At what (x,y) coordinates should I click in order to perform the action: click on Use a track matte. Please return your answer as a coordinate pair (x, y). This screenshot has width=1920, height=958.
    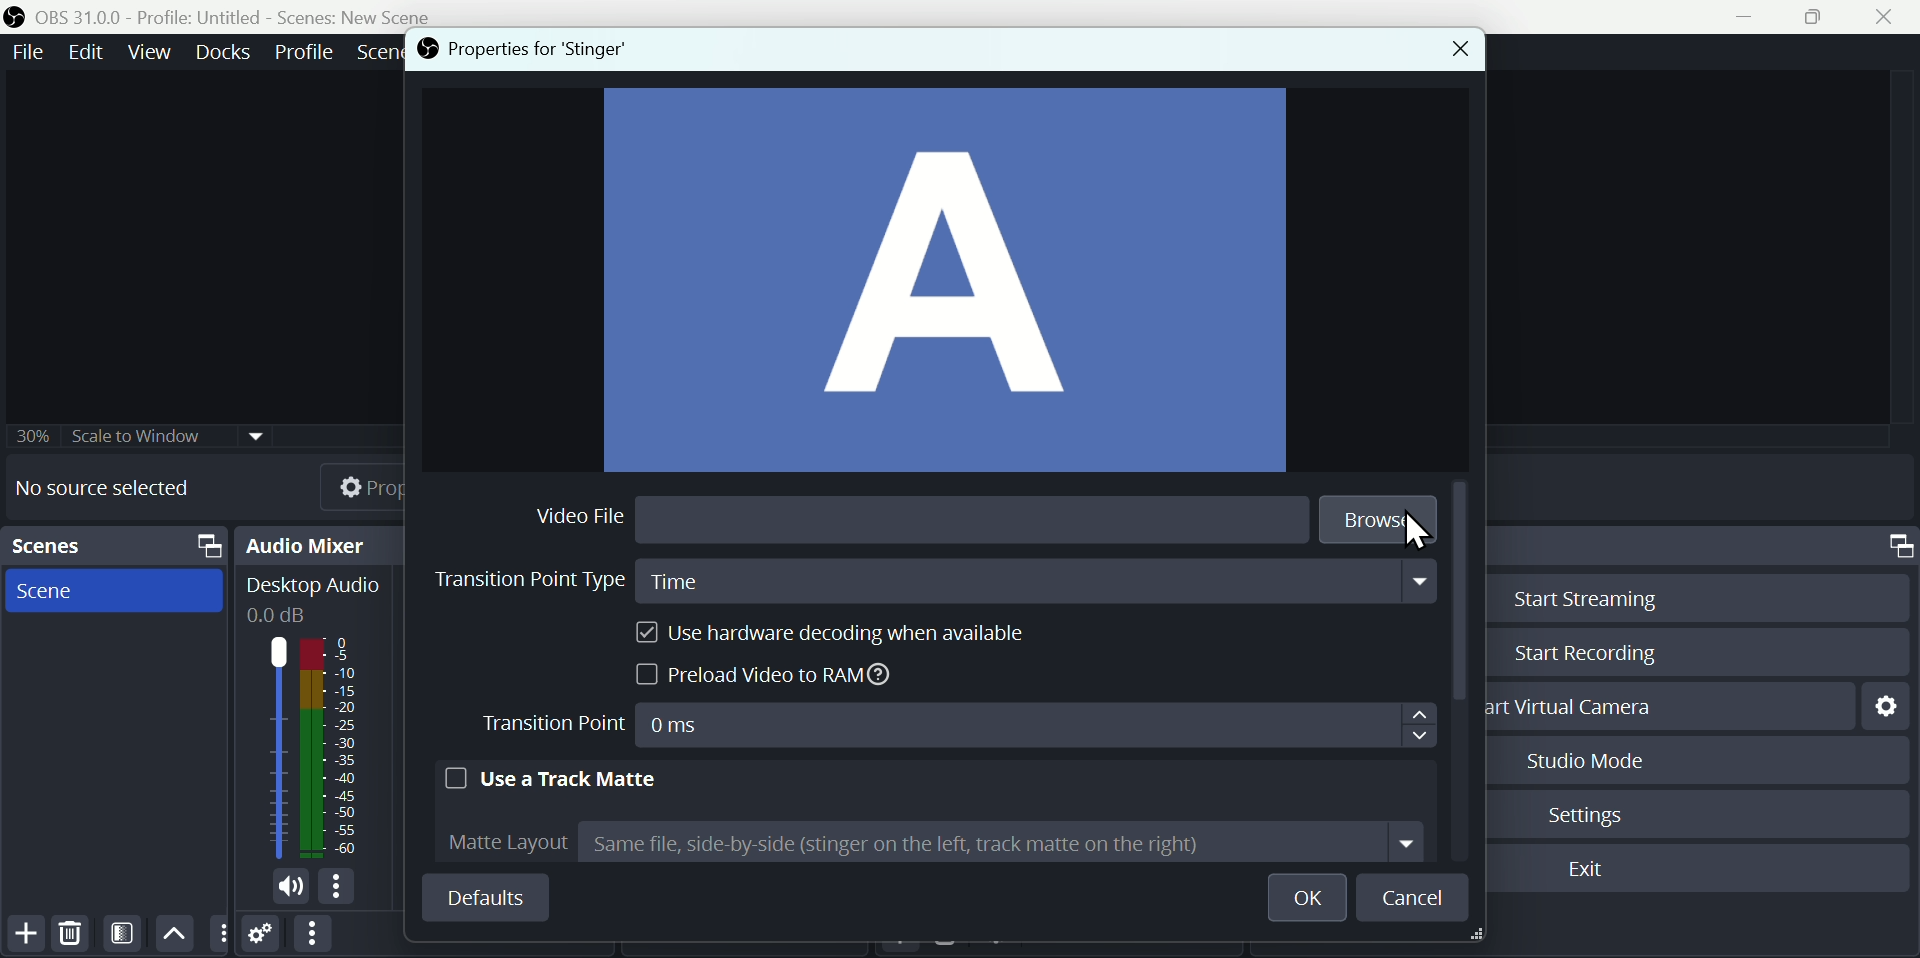
    Looking at the image, I should click on (552, 776).